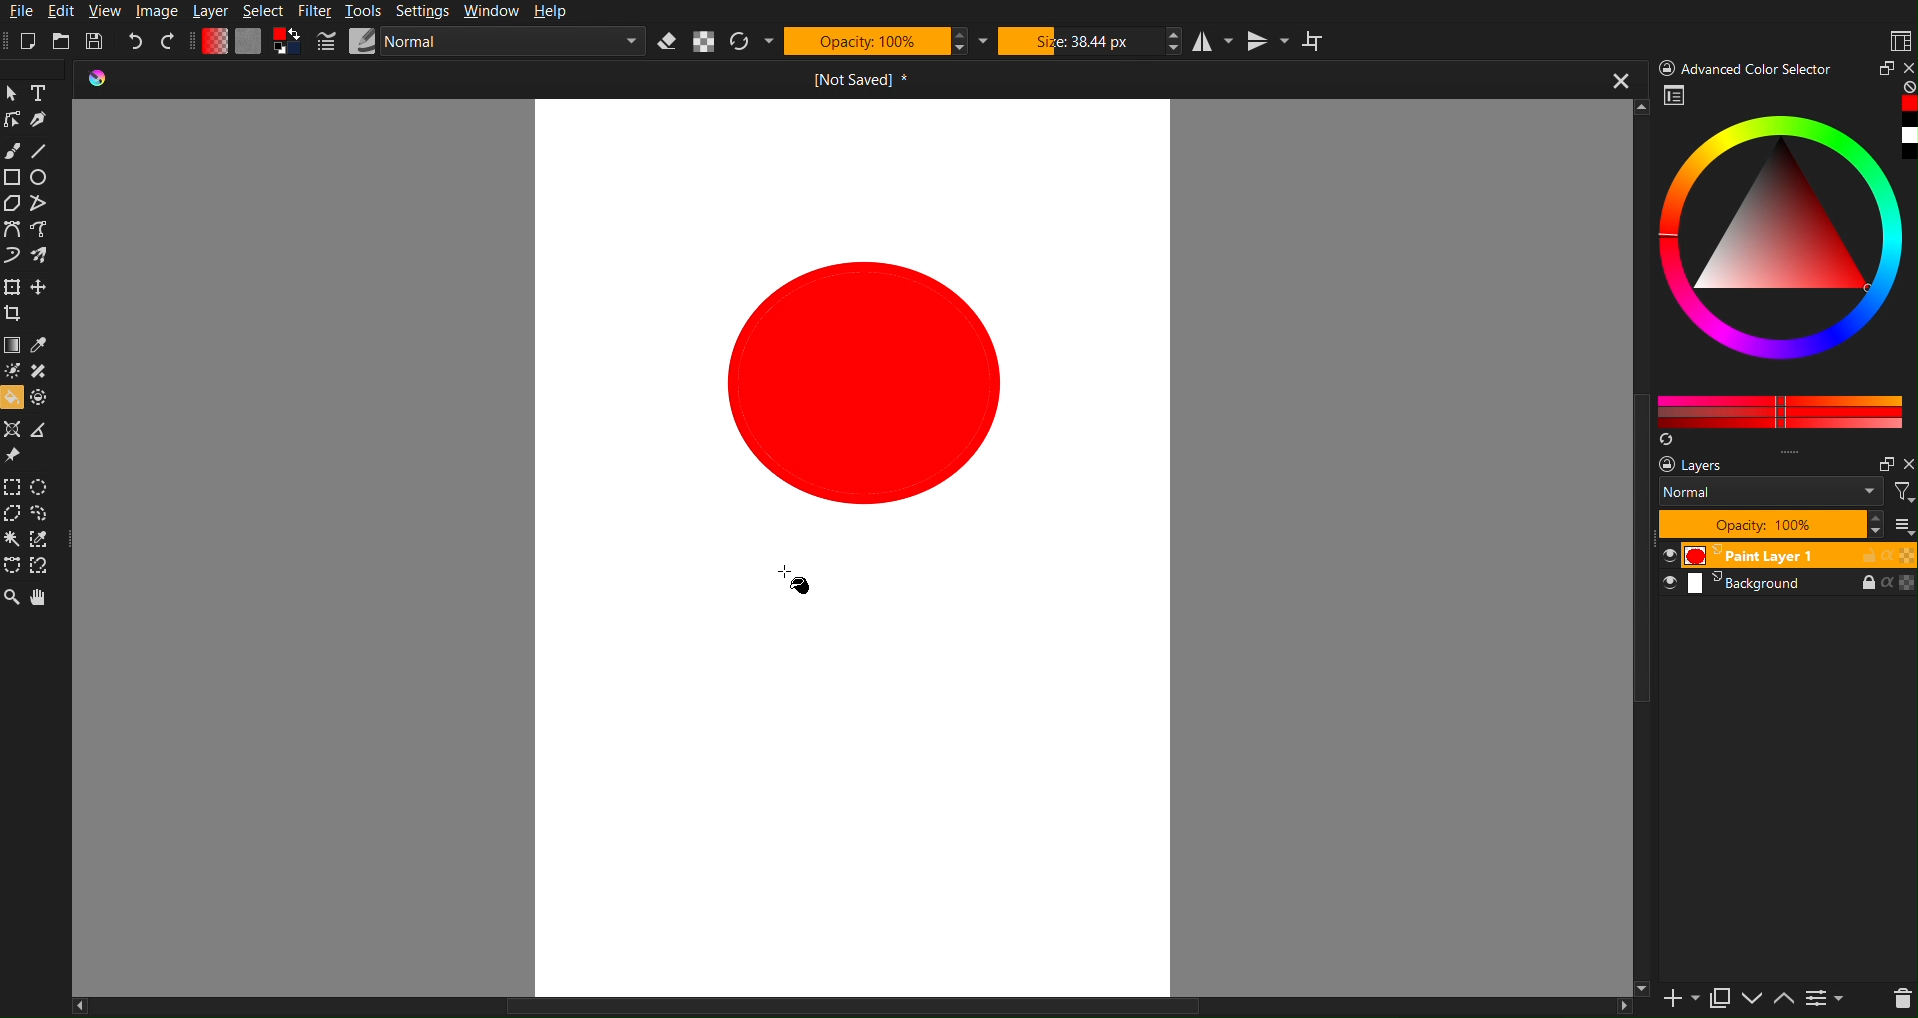 This screenshot has height=1018, width=1918. I want to click on Curve, so click(288, 40).